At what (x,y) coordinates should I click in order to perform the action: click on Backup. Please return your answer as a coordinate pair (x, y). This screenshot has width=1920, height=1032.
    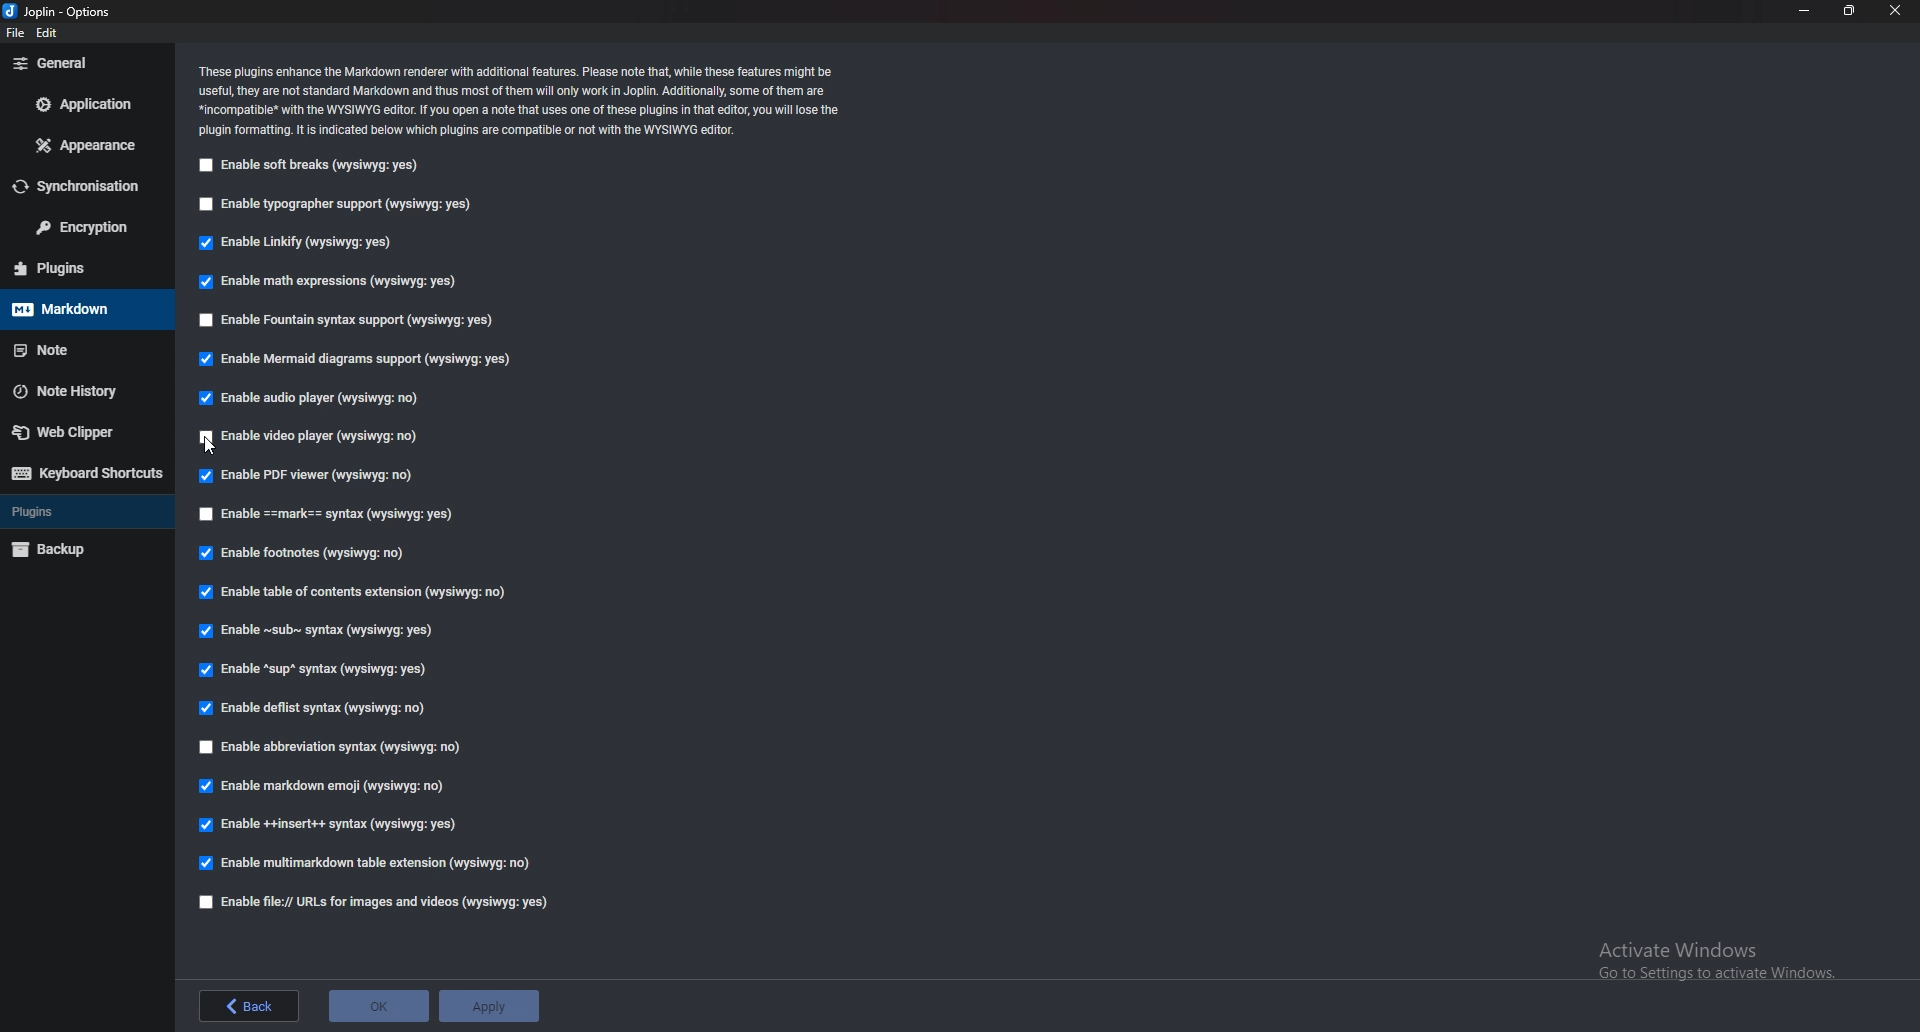
    Looking at the image, I should click on (81, 548).